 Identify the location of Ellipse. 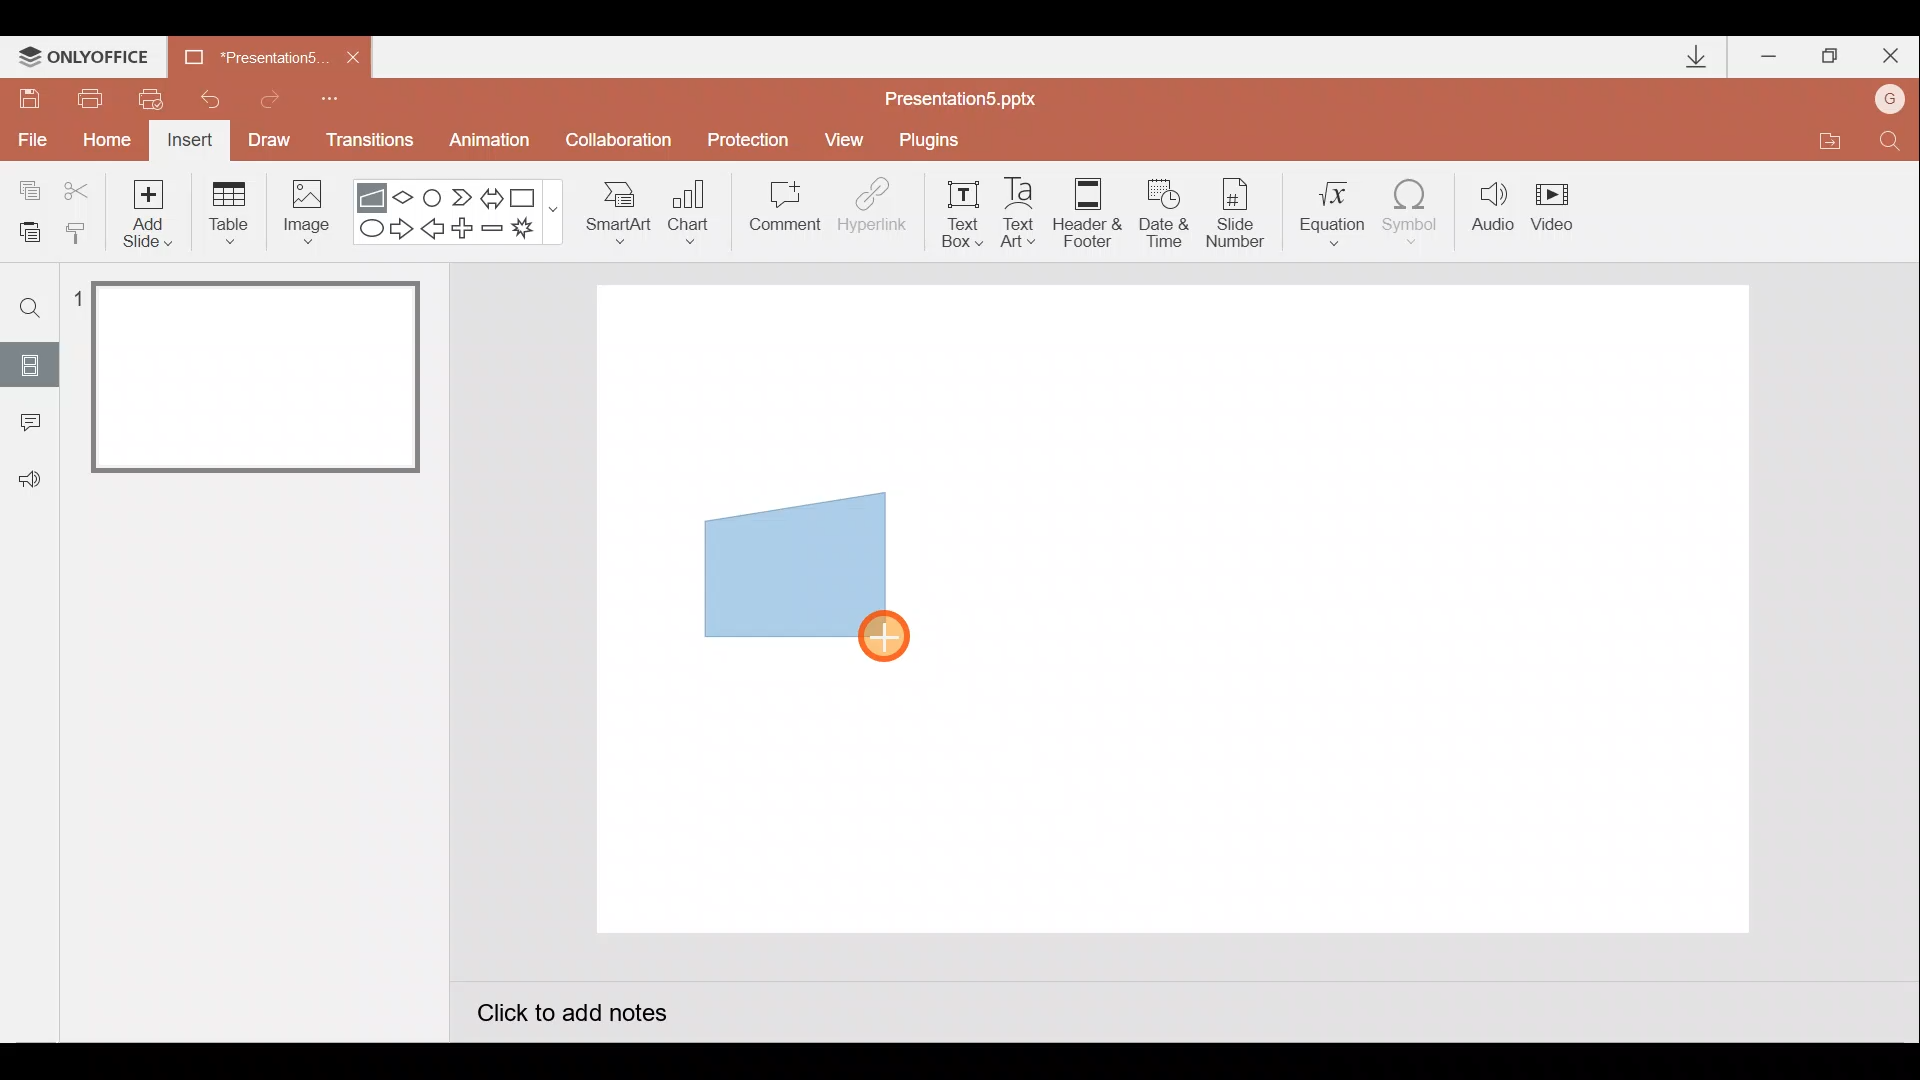
(367, 229).